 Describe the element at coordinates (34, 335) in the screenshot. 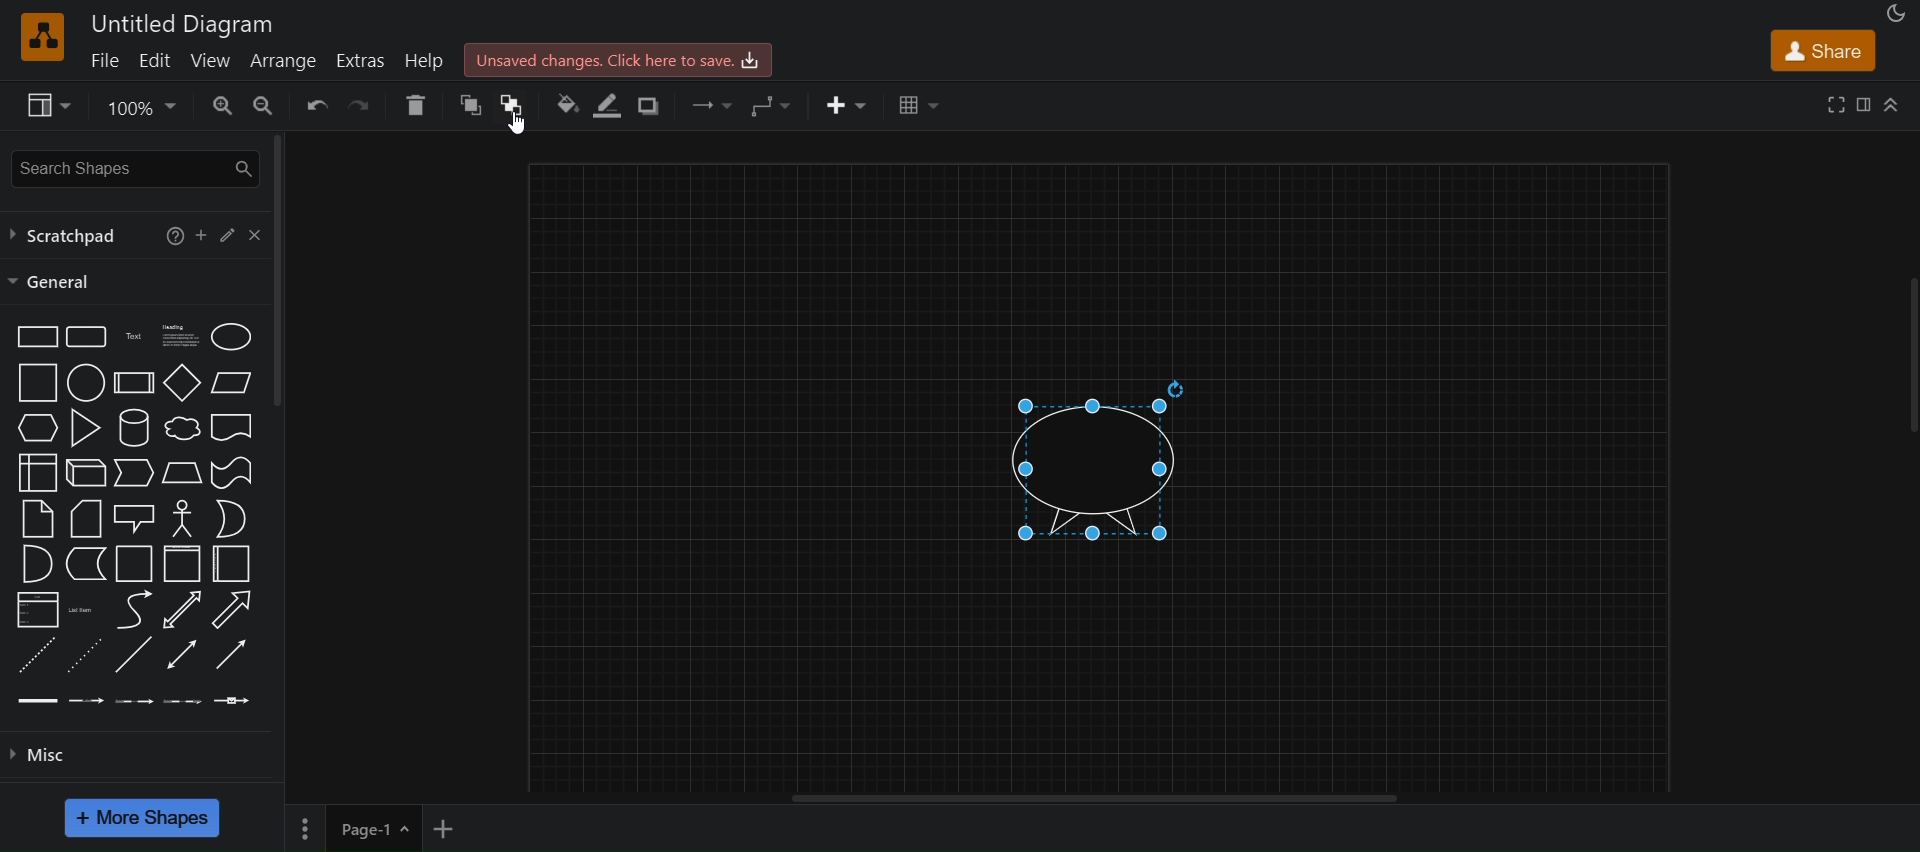

I see `rectangle` at that location.